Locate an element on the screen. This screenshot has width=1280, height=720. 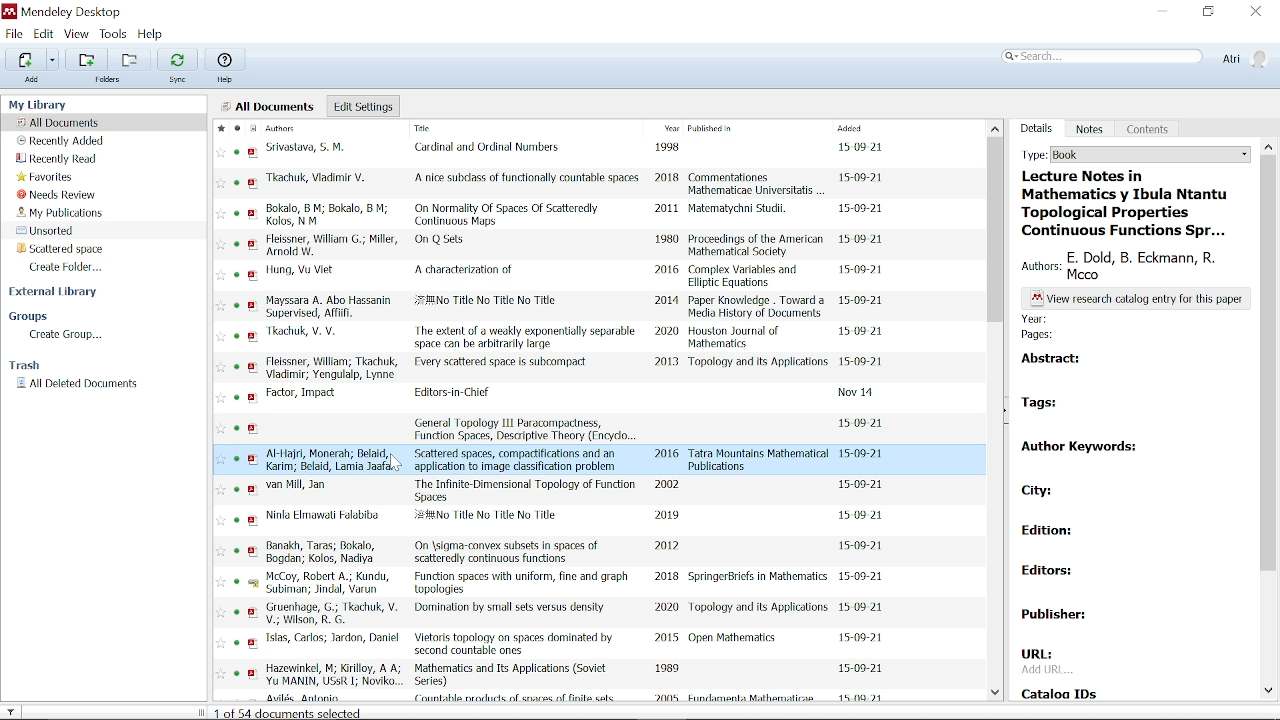
2020 is located at coordinates (666, 332).